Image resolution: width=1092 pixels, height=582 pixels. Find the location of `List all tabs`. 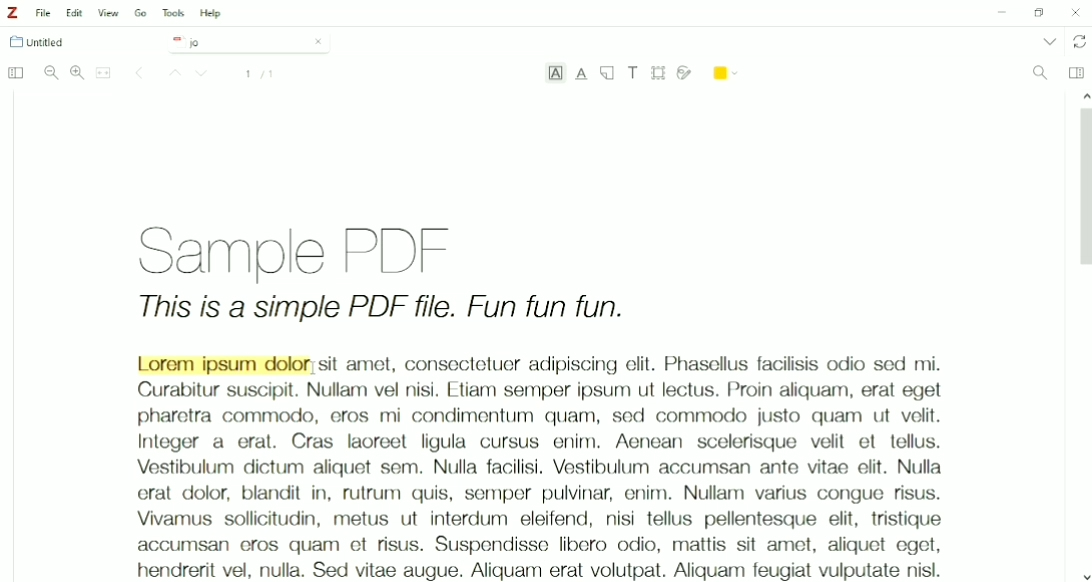

List all tabs is located at coordinates (1048, 41).